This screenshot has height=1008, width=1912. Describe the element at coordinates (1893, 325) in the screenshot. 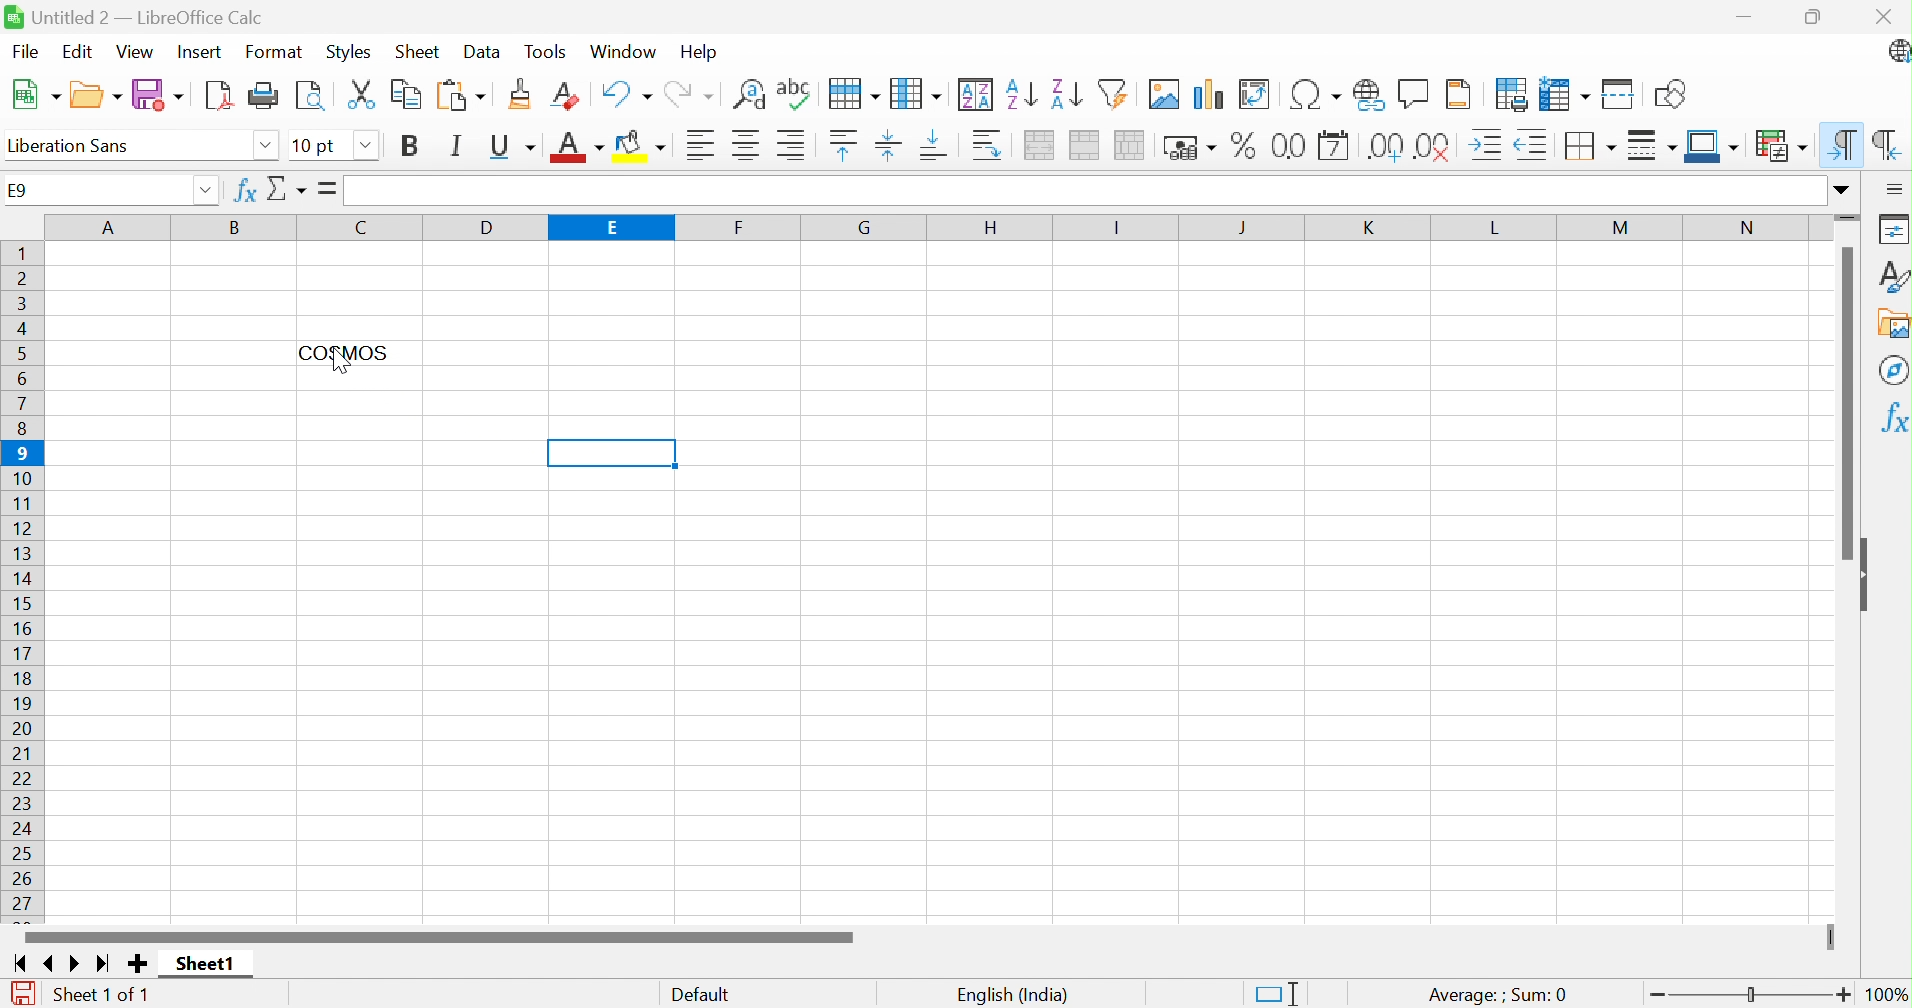

I see `Gallery` at that location.